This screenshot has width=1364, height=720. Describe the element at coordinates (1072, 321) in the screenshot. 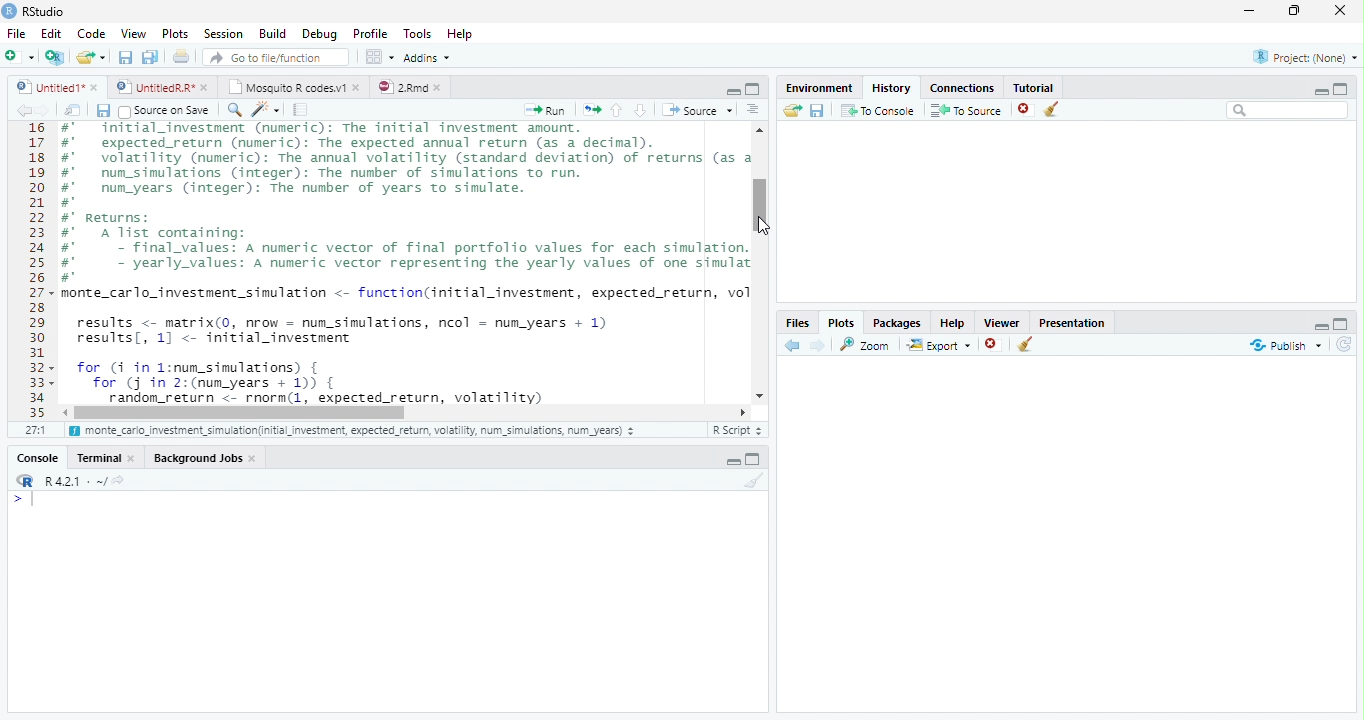

I see `Presentation` at that location.